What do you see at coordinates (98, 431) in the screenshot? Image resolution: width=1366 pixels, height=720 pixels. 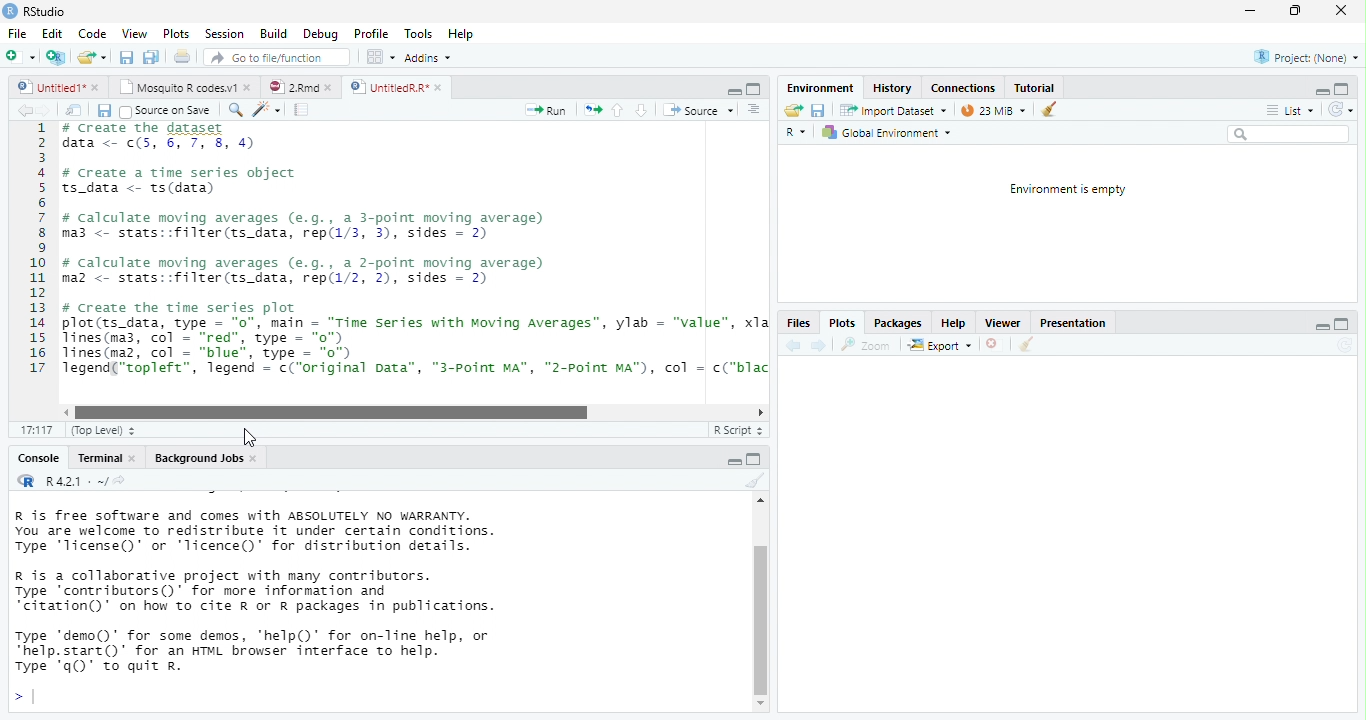 I see `(Top Level)` at bounding box center [98, 431].